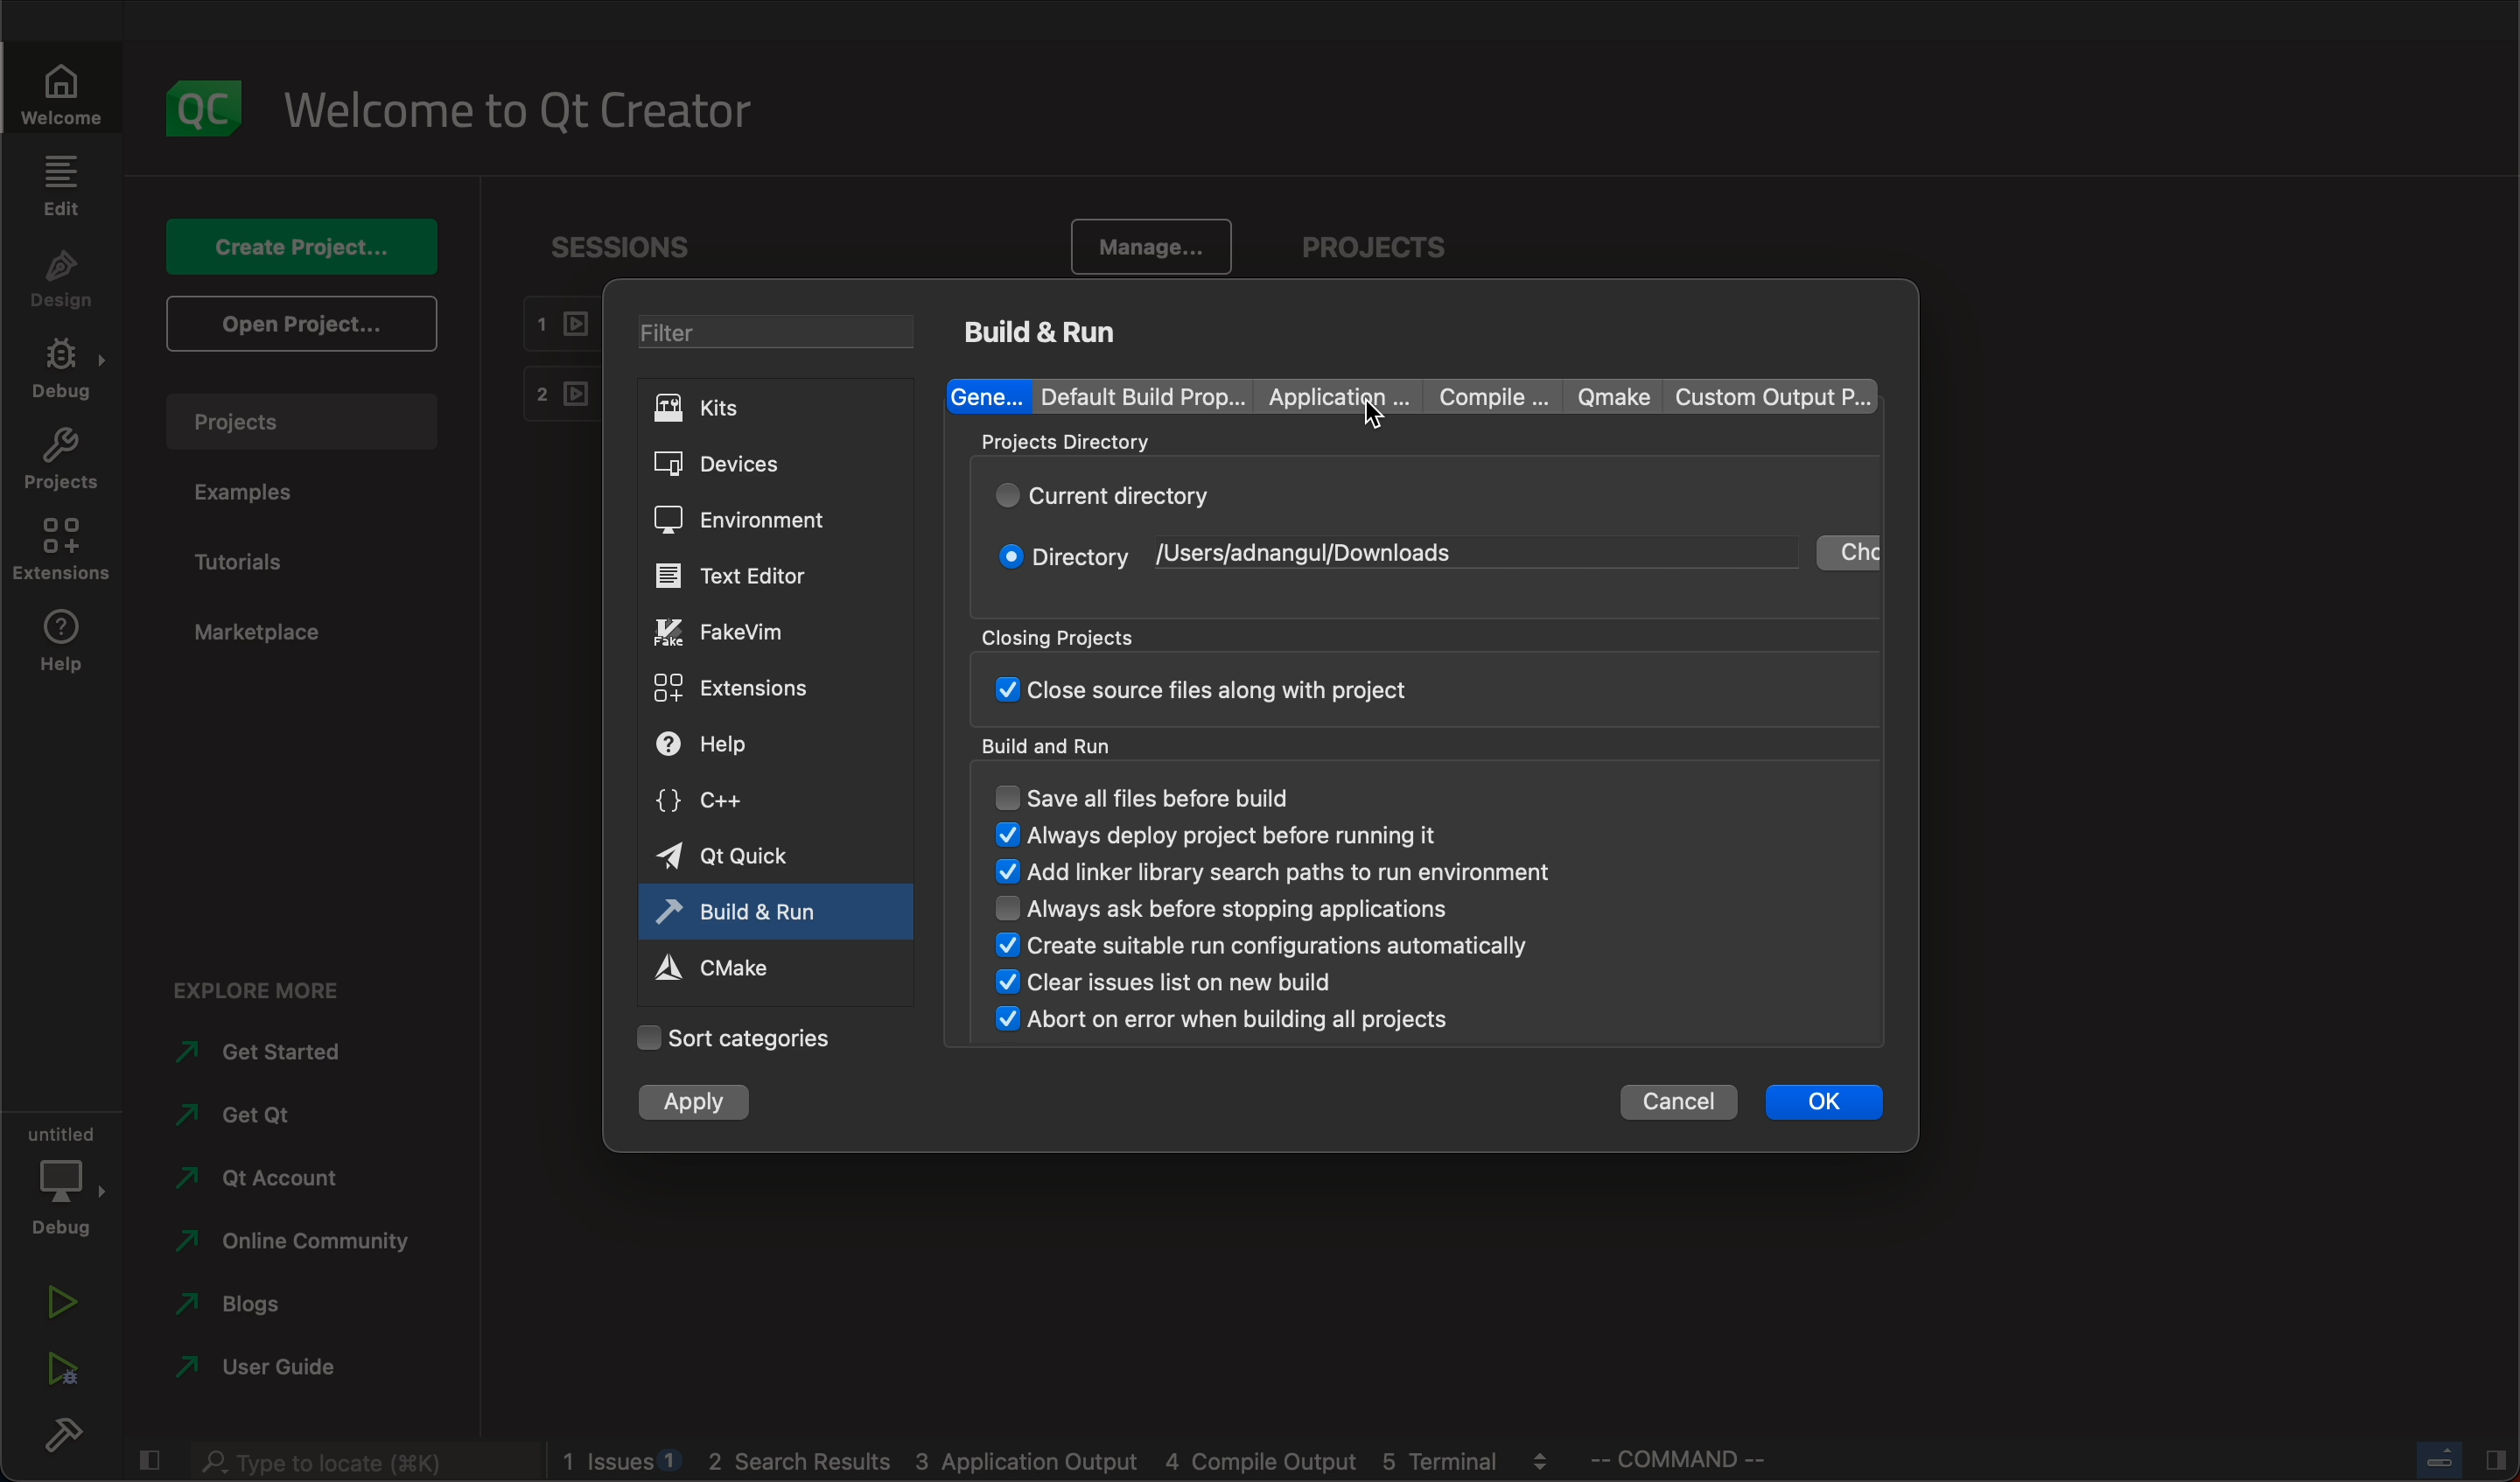  What do you see at coordinates (1158, 243) in the screenshot?
I see `manage` at bounding box center [1158, 243].